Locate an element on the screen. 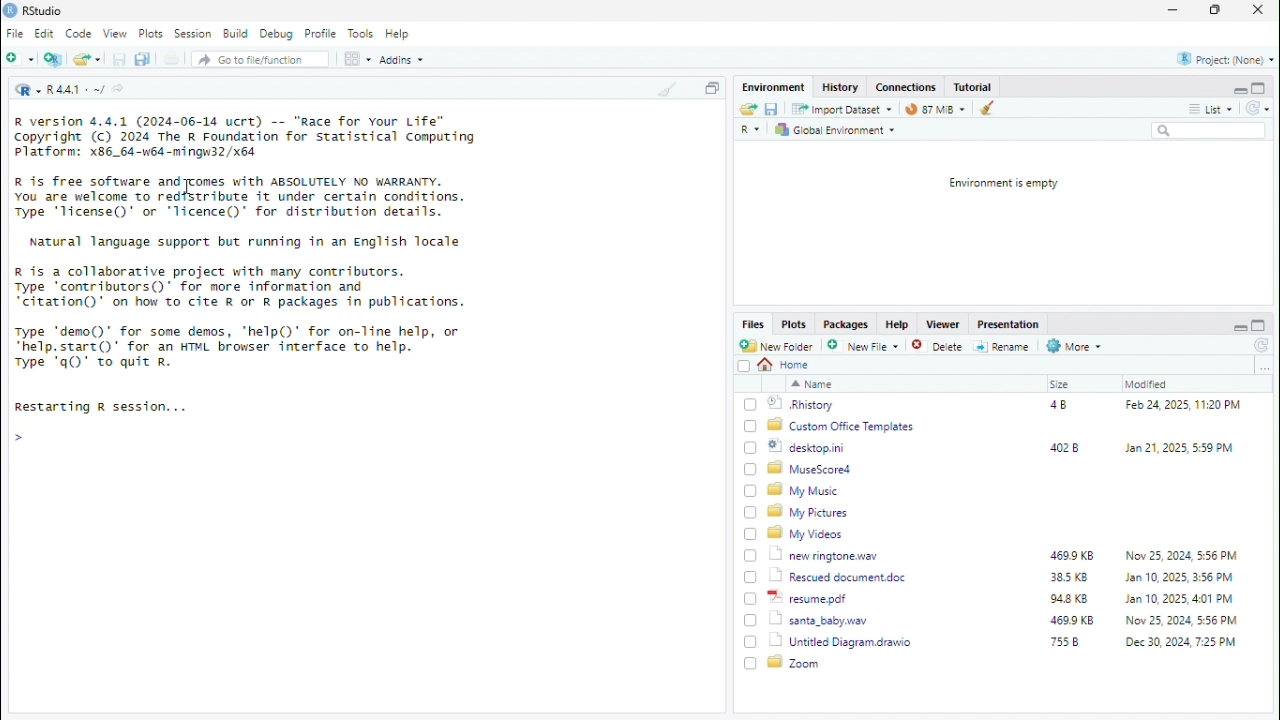  Tools is located at coordinates (363, 33).